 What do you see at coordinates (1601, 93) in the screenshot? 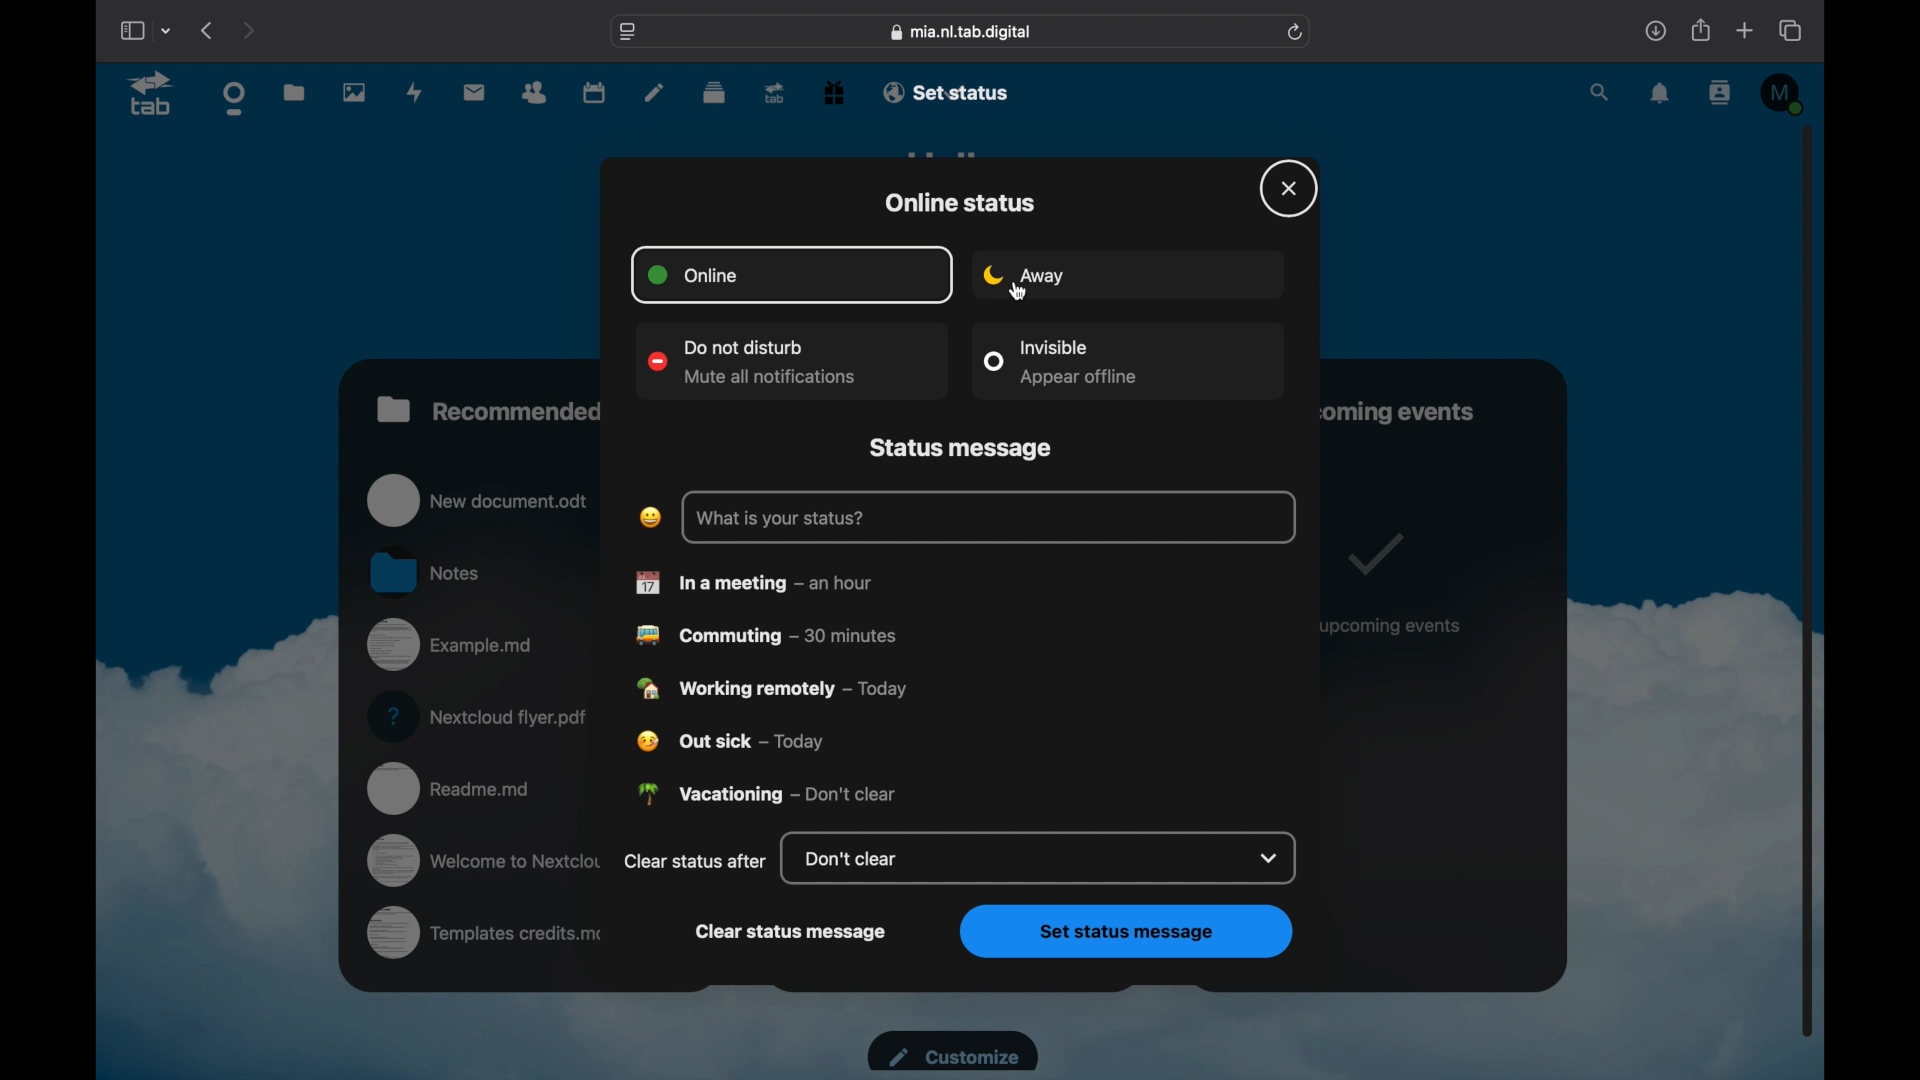
I see `search` at bounding box center [1601, 93].